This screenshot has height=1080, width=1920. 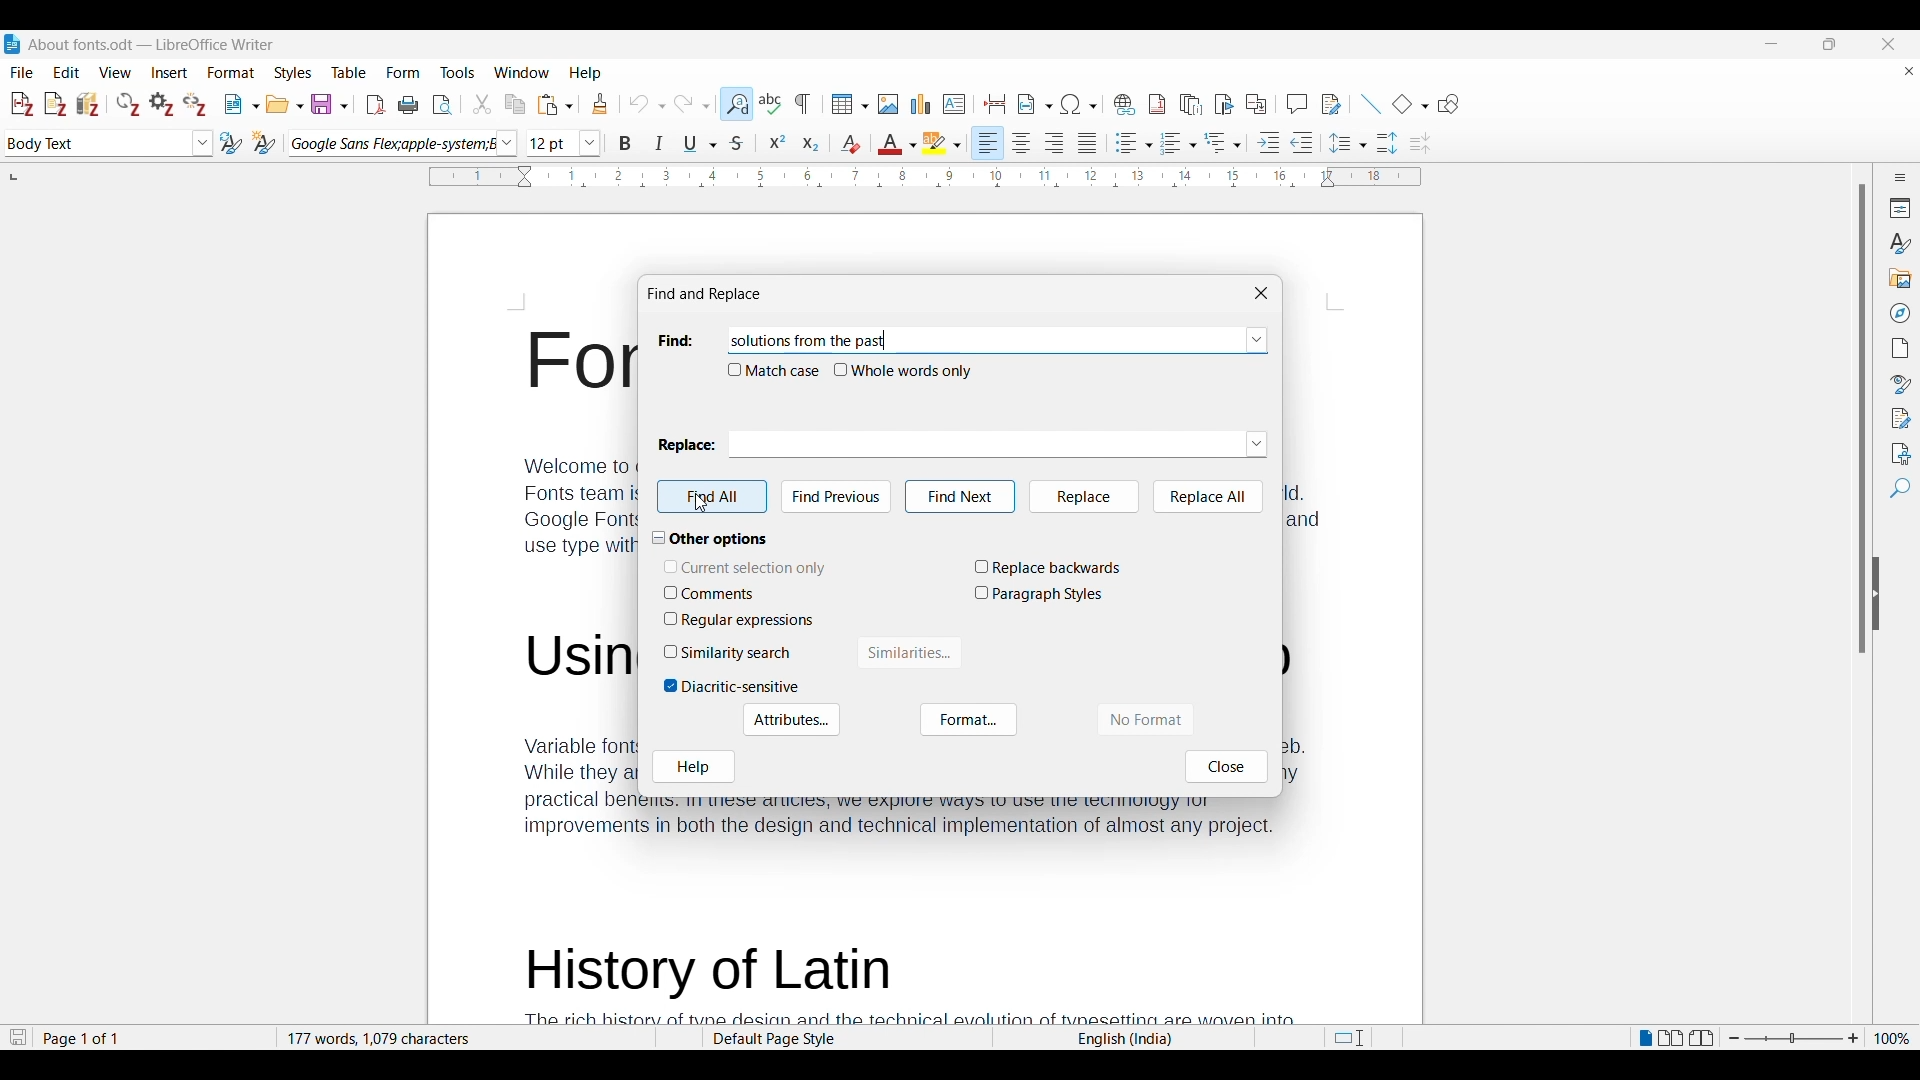 I want to click on Properties , so click(x=1898, y=208).